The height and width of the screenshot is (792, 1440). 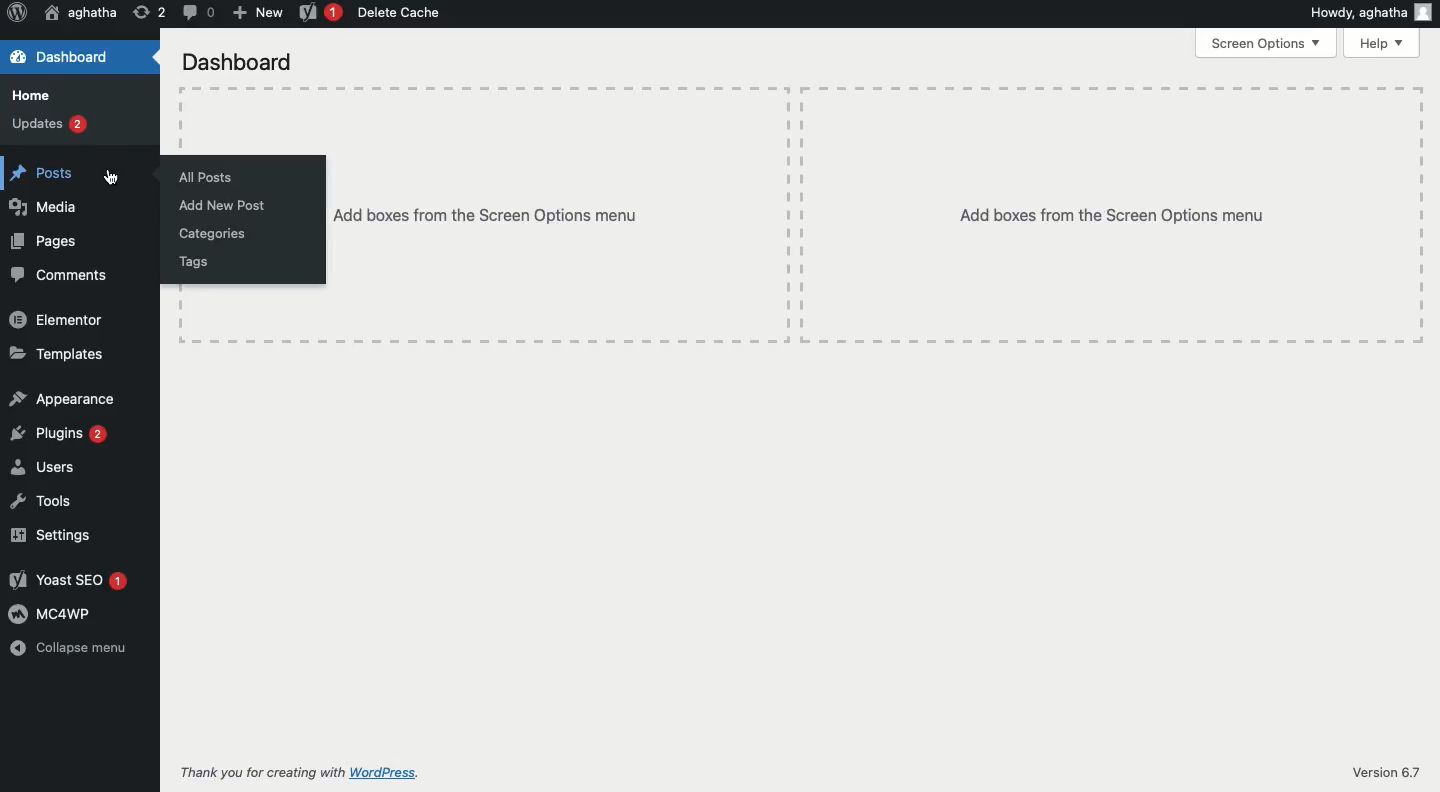 What do you see at coordinates (61, 275) in the screenshot?
I see `Comments` at bounding box center [61, 275].